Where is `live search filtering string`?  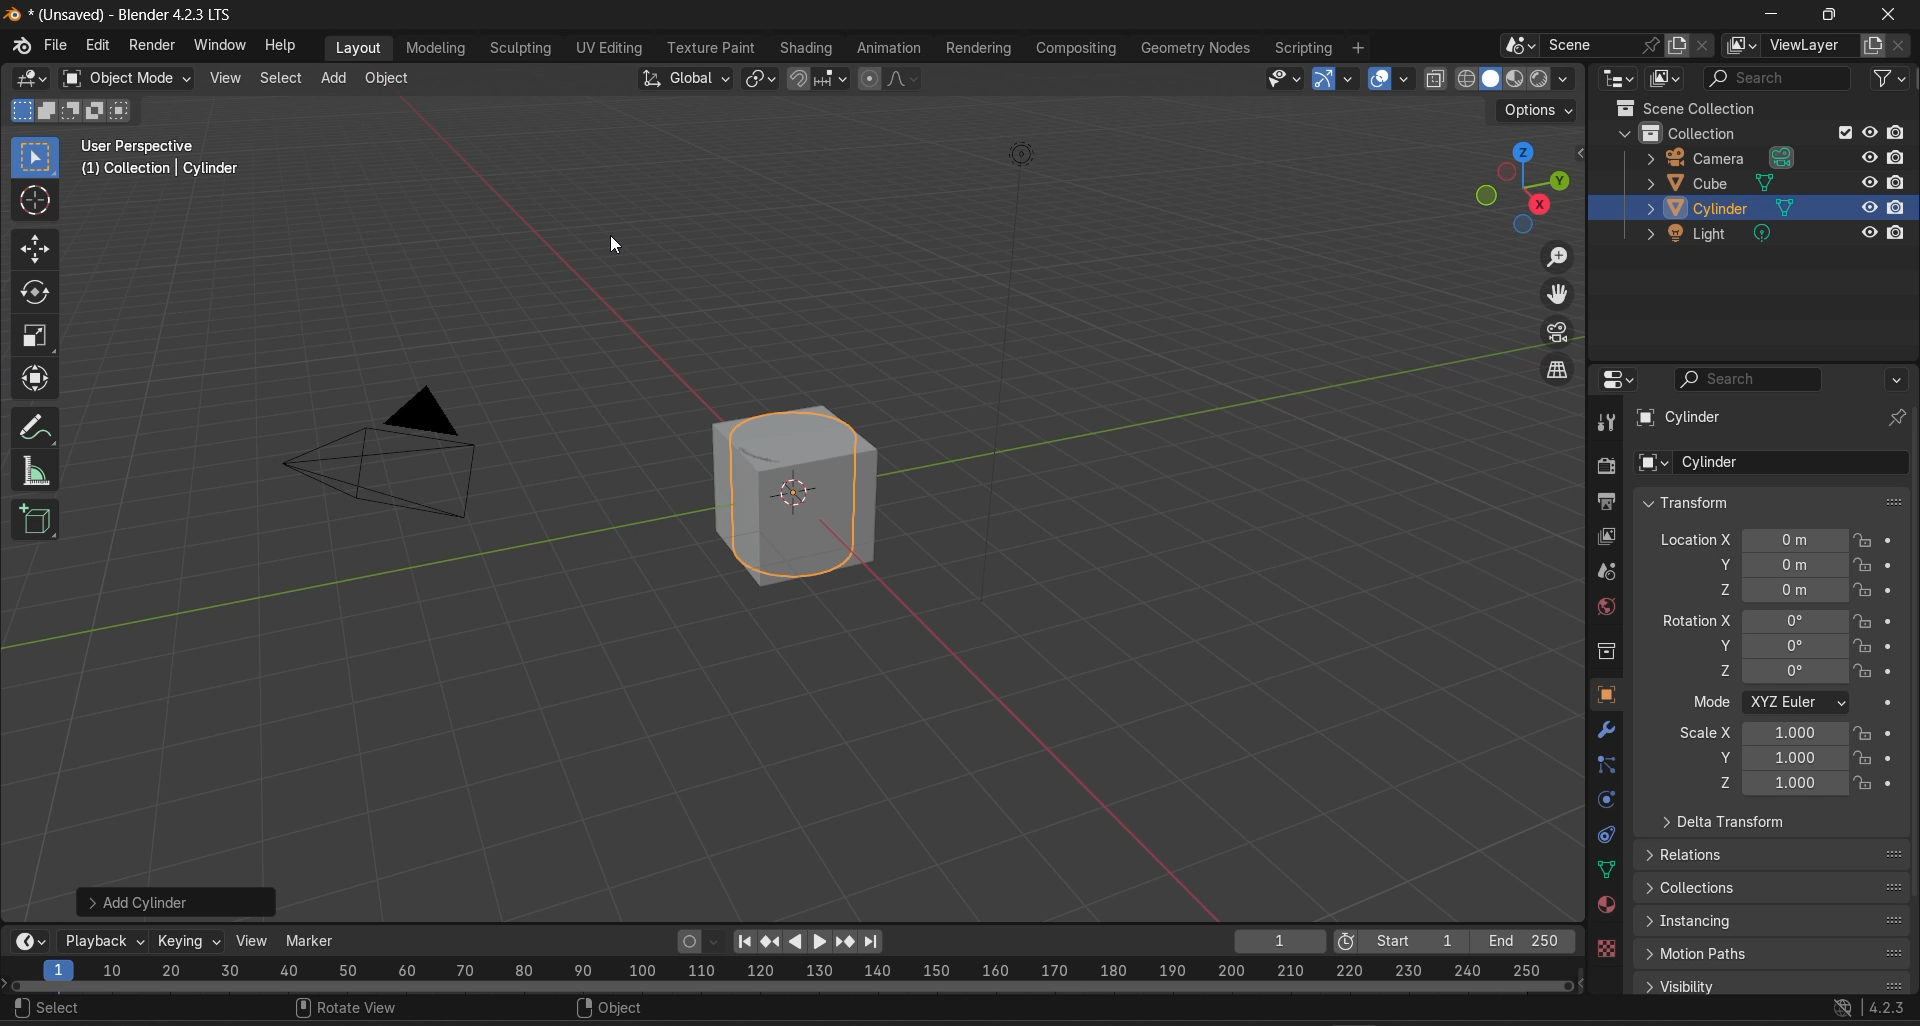
live search filtering string is located at coordinates (1752, 379).